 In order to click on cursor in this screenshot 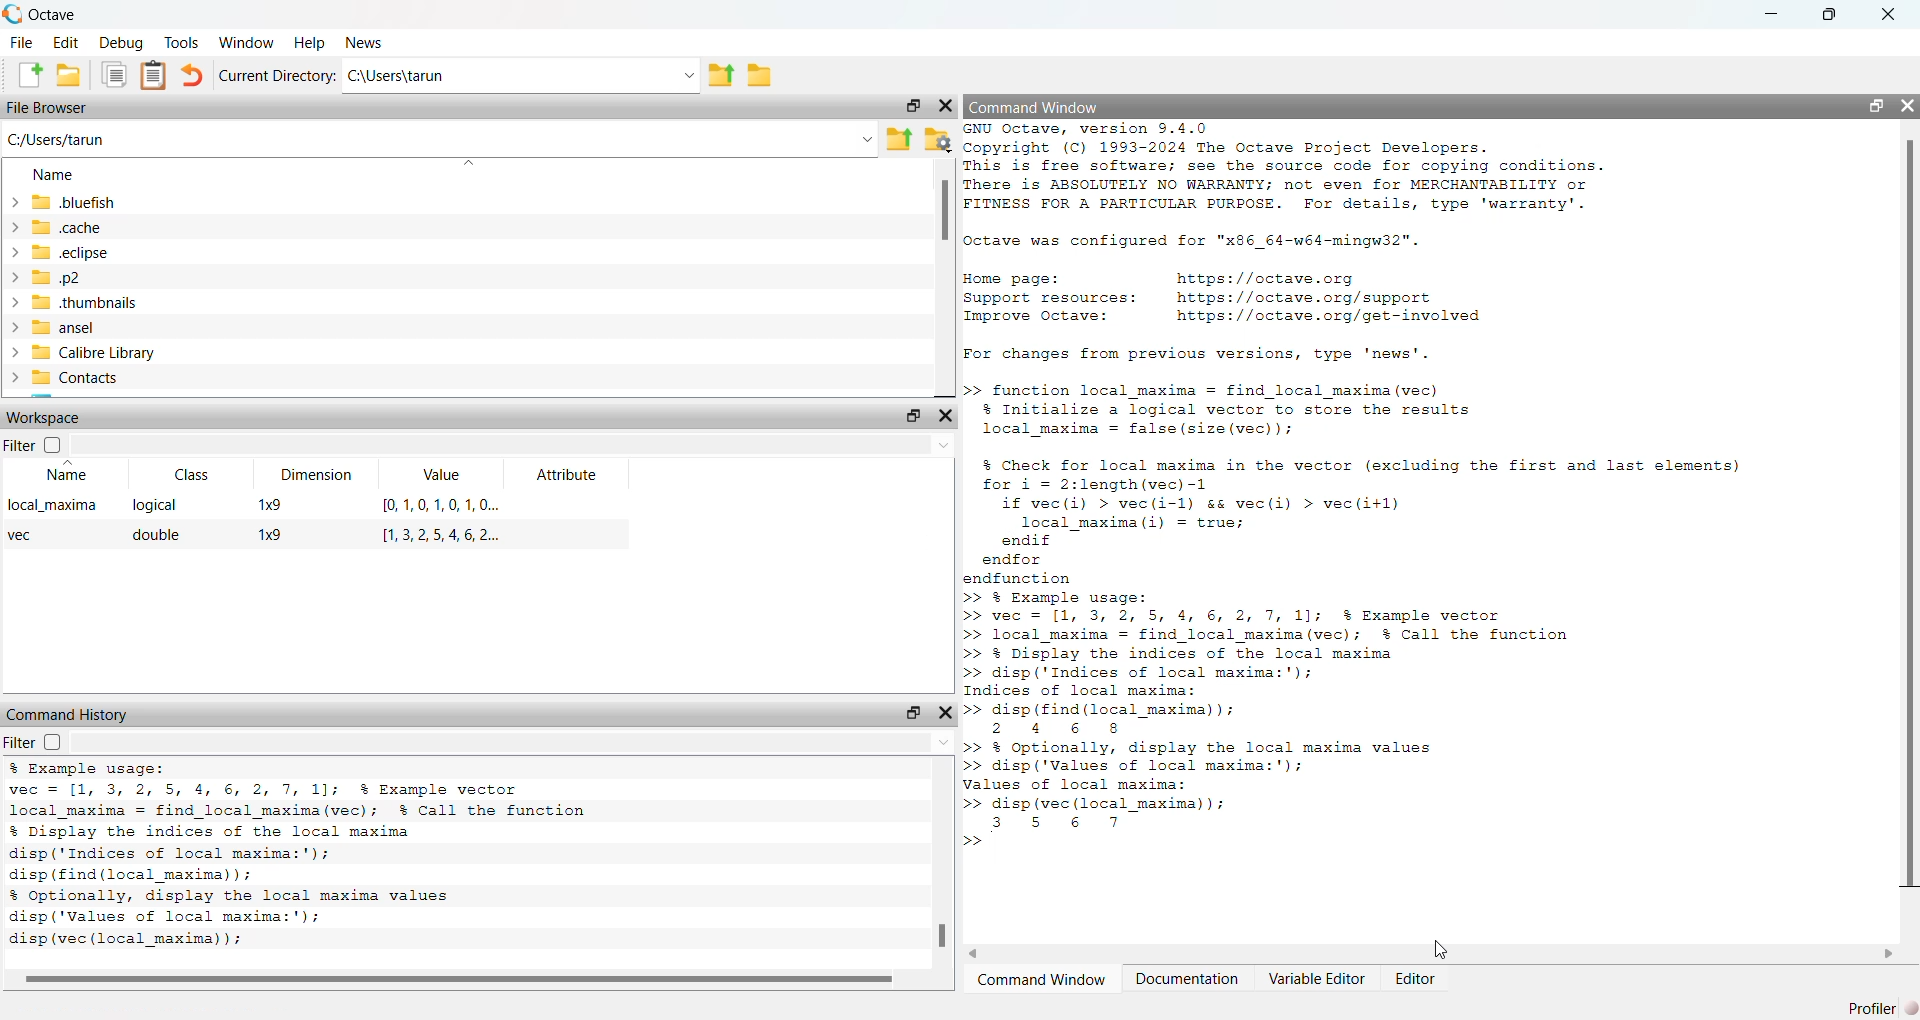, I will do `click(1438, 949)`.